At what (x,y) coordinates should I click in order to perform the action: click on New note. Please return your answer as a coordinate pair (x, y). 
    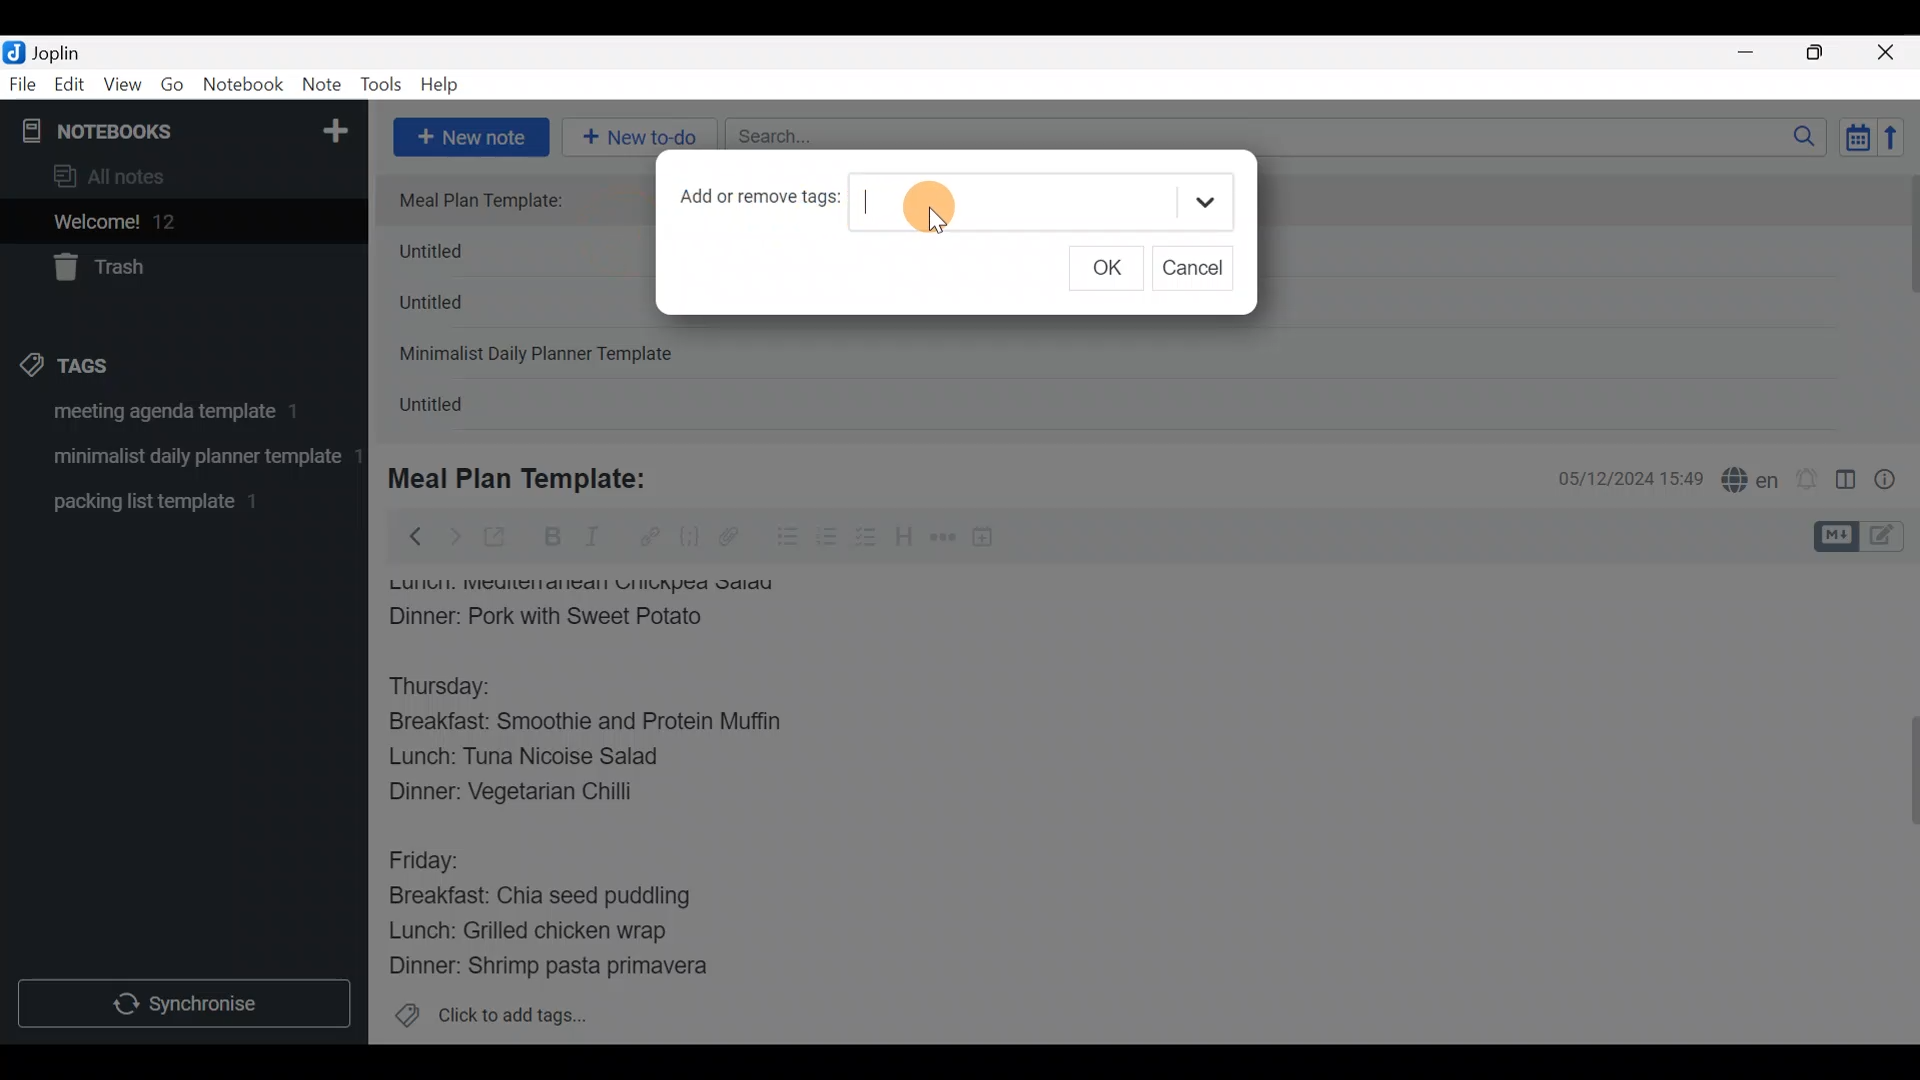
    Looking at the image, I should click on (469, 135).